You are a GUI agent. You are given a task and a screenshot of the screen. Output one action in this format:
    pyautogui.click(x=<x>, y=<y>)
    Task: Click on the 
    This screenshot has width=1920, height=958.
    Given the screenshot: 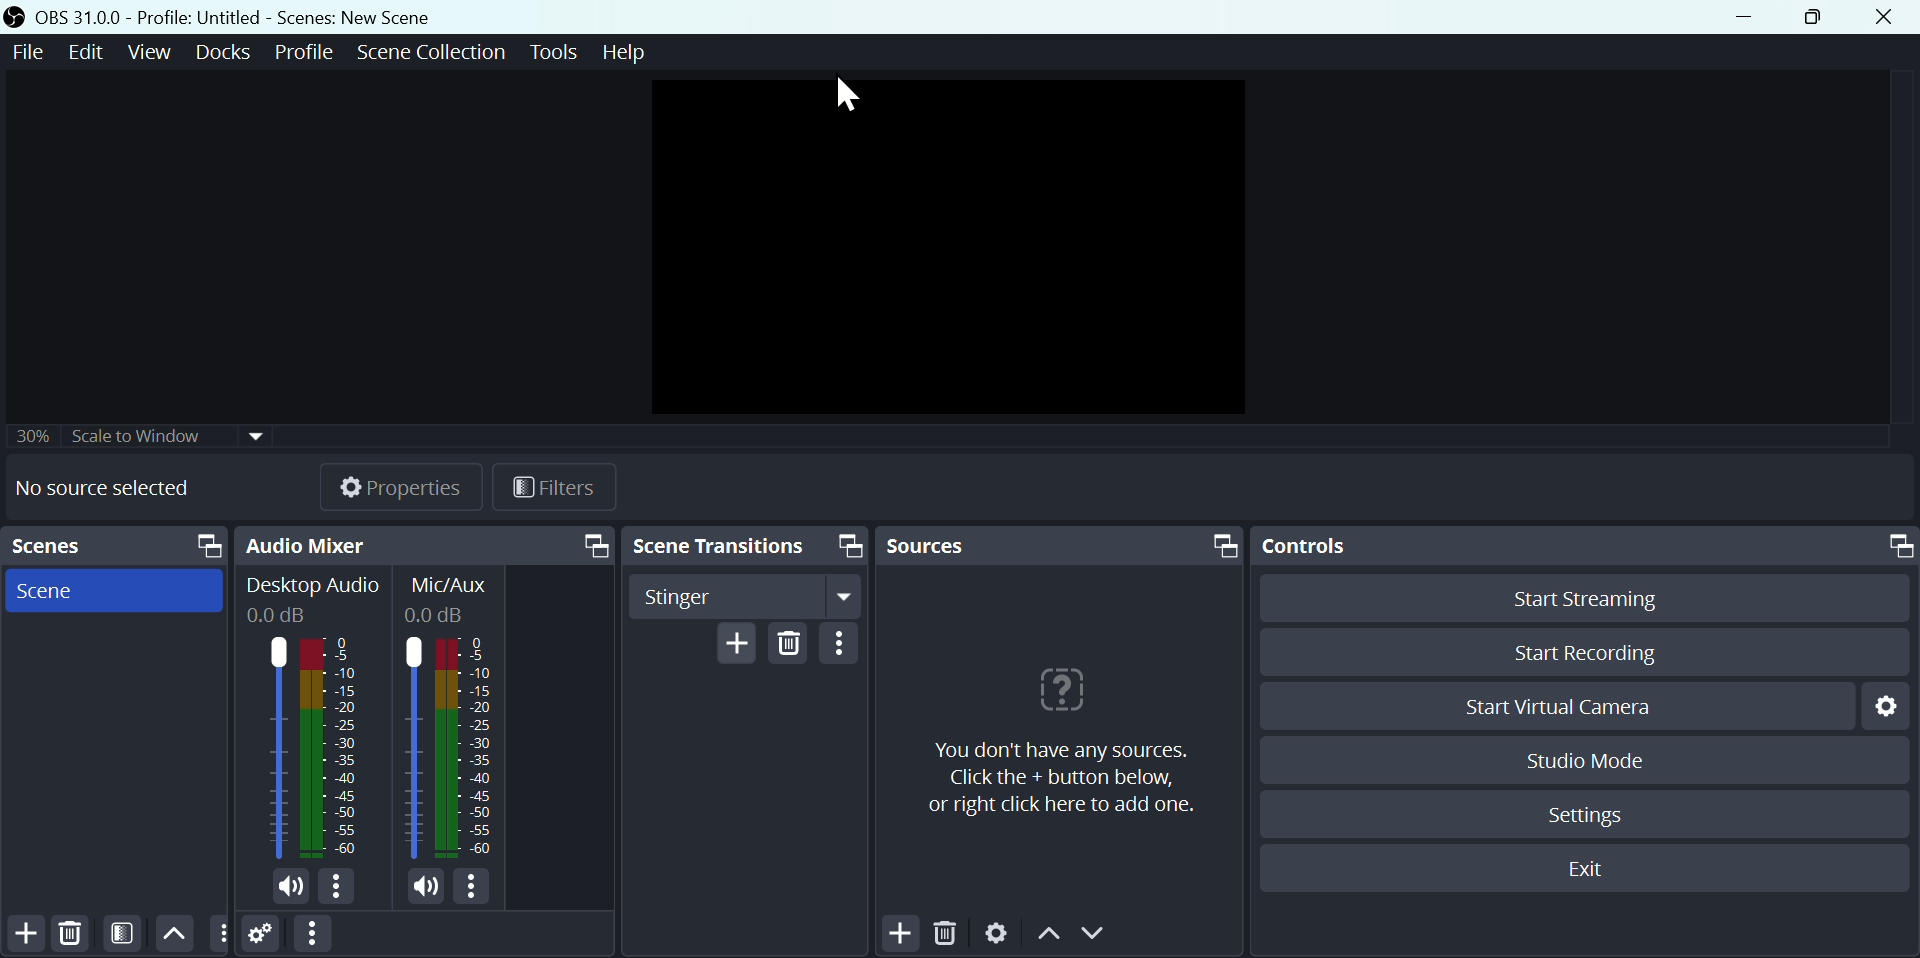 What is the action you would take?
    pyautogui.click(x=90, y=51)
    